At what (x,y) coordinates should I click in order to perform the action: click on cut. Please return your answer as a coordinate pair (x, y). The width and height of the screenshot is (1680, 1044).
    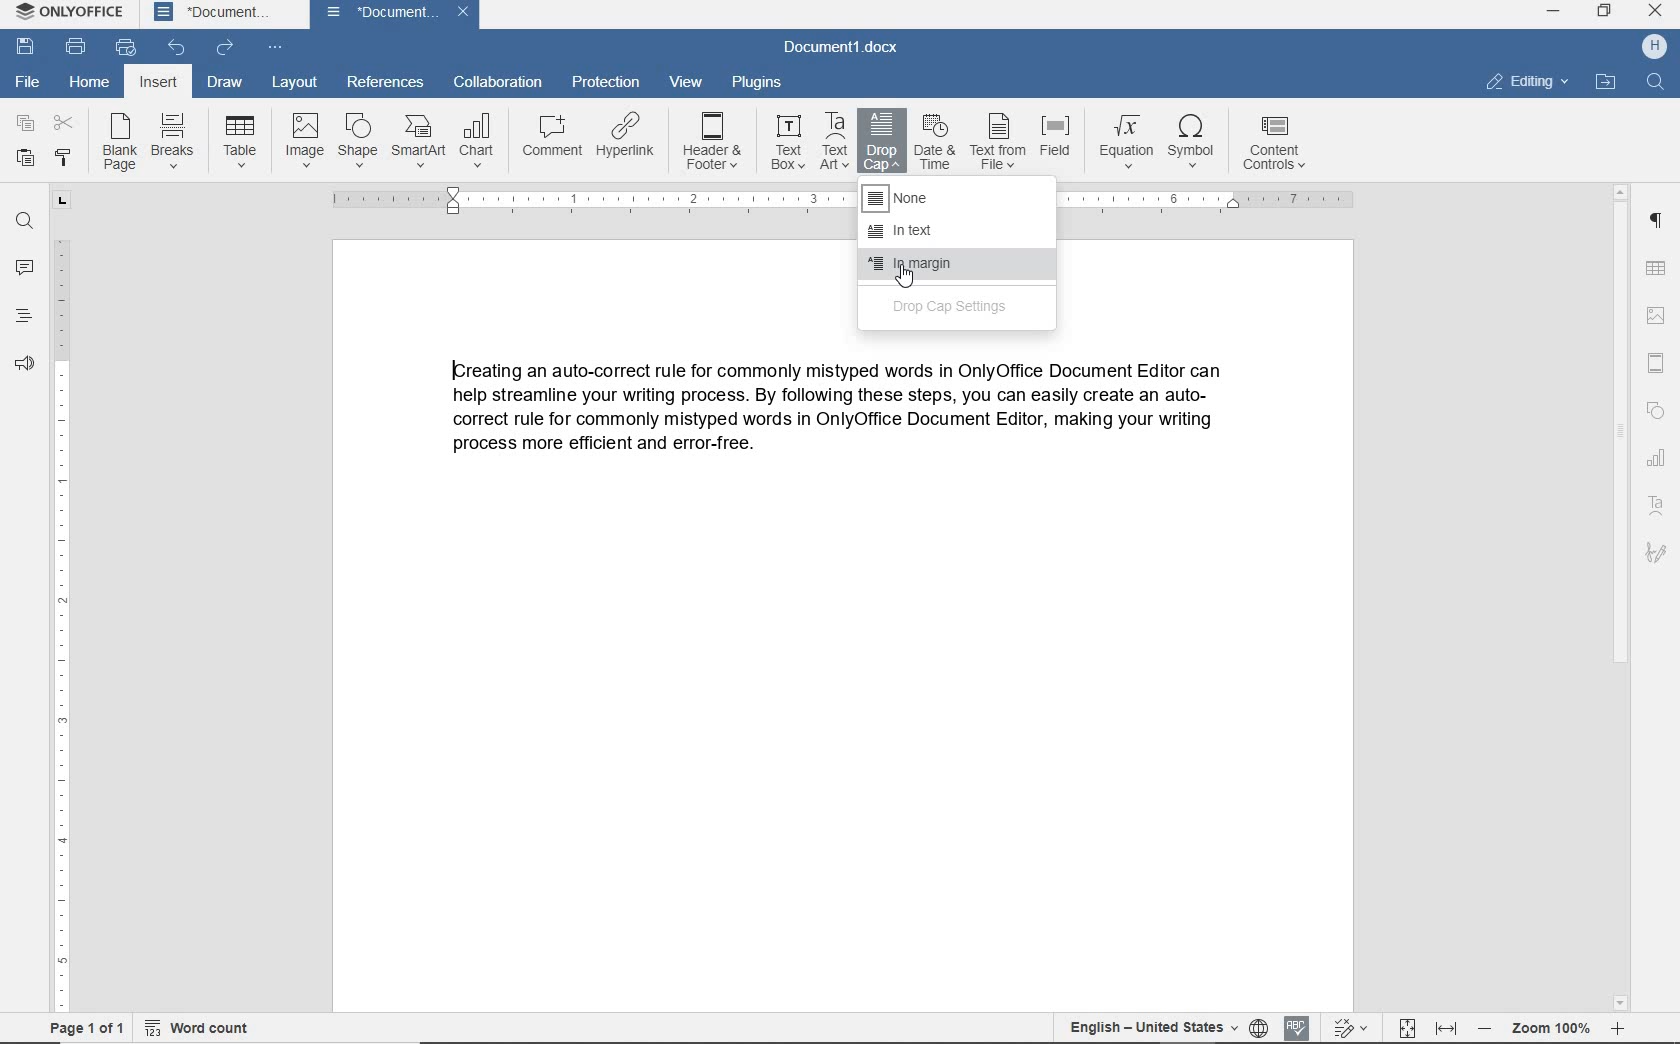
    Looking at the image, I should click on (61, 125).